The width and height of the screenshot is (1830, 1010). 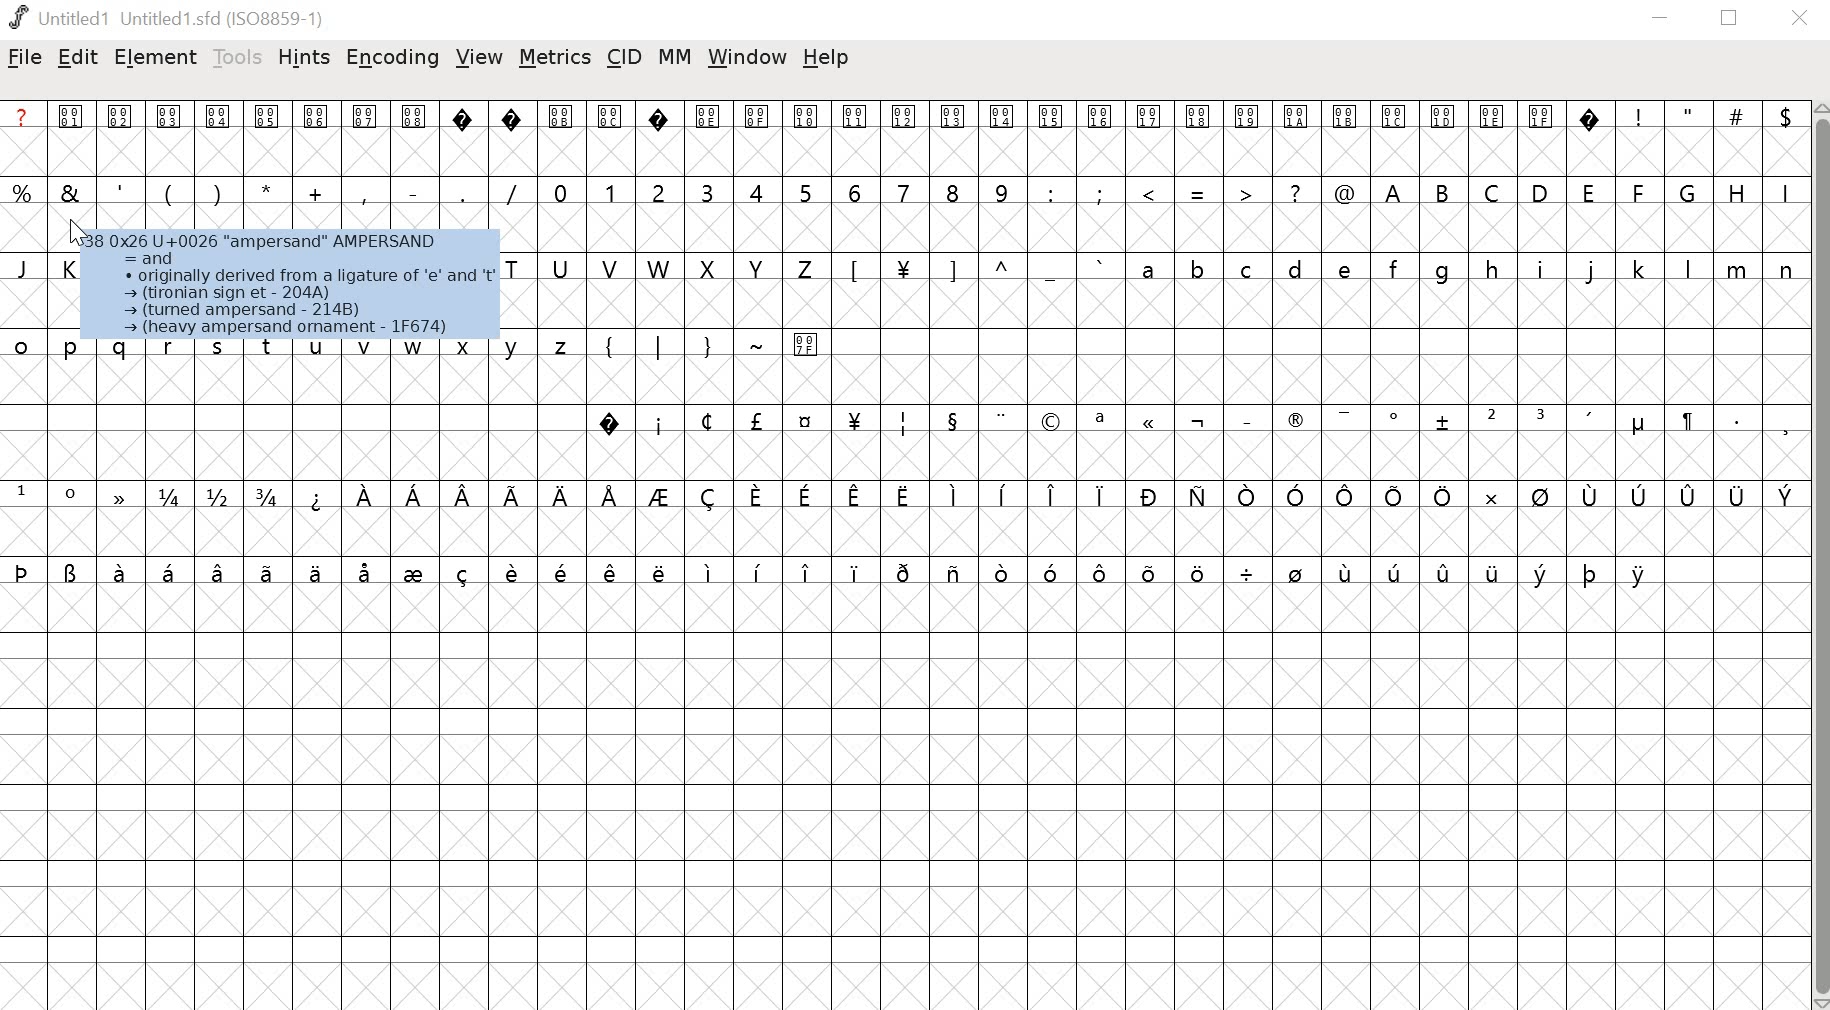 What do you see at coordinates (517, 266) in the screenshot?
I see `T` at bounding box center [517, 266].